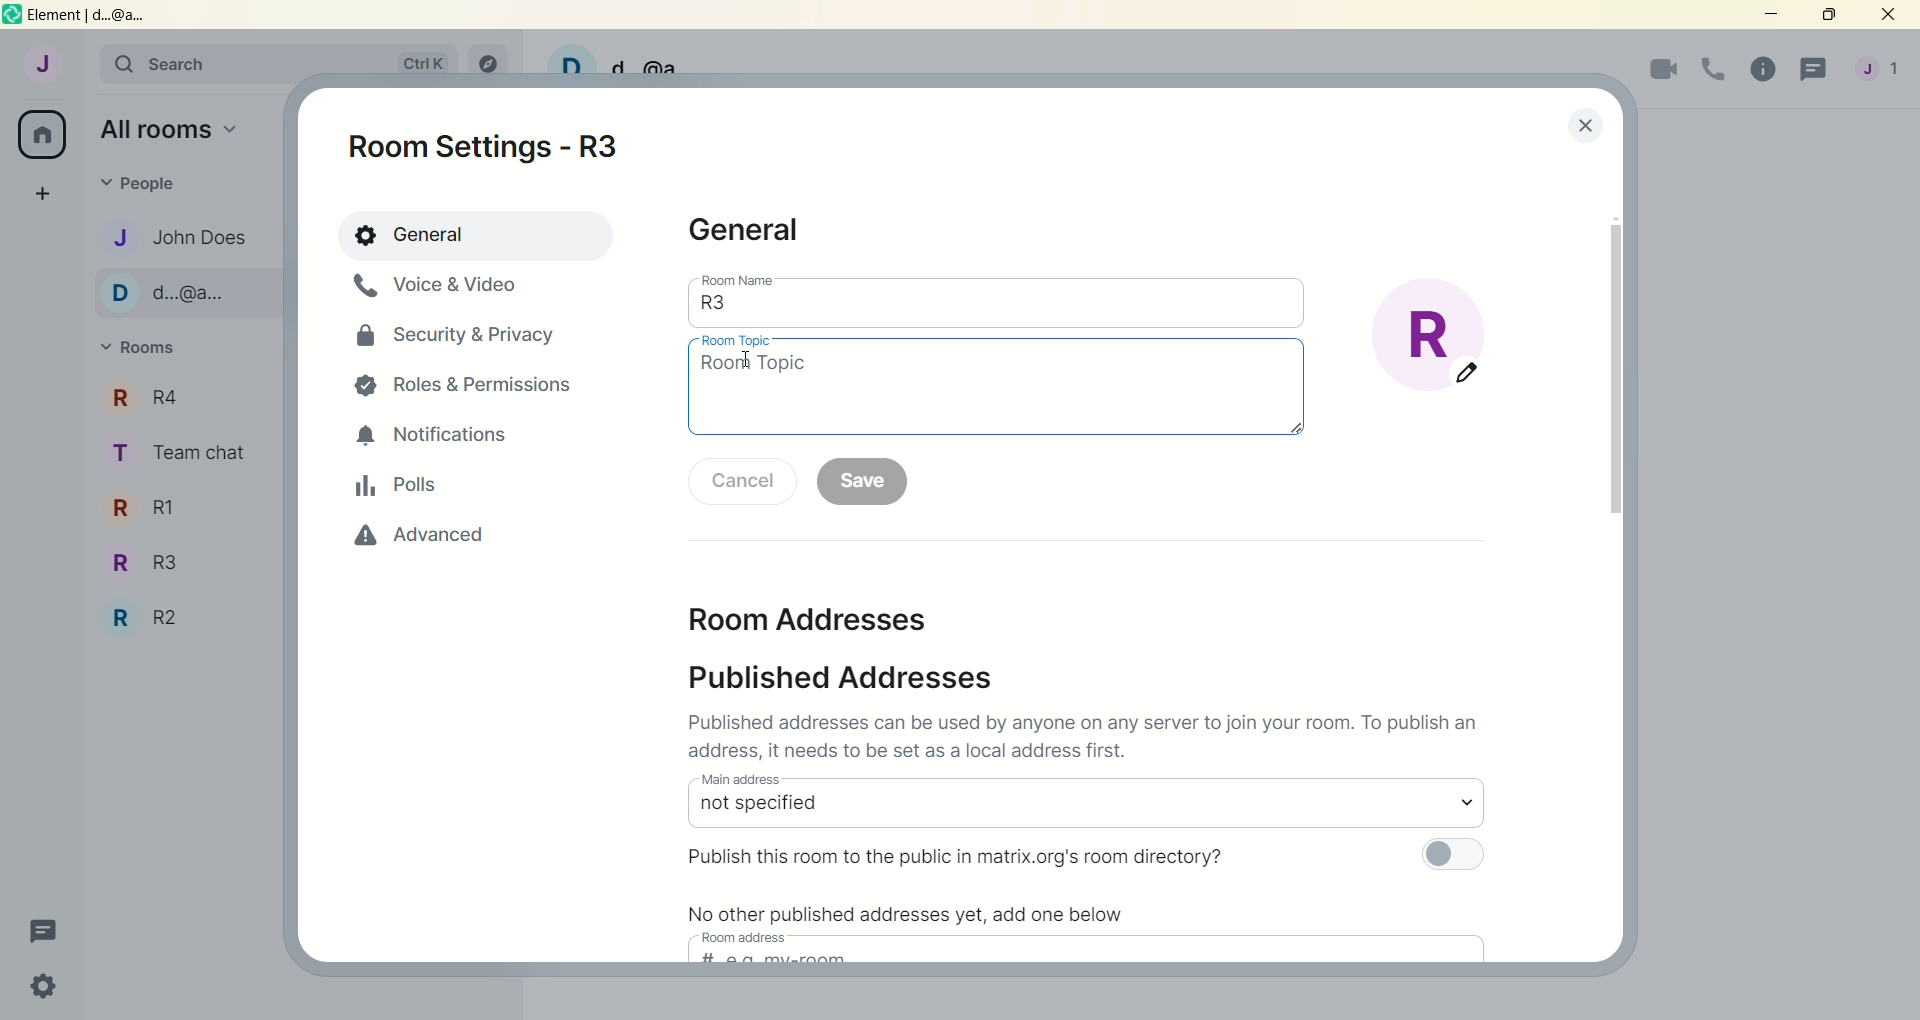 The width and height of the screenshot is (1920, 1020). I want to click on main address, so click(738, 780).